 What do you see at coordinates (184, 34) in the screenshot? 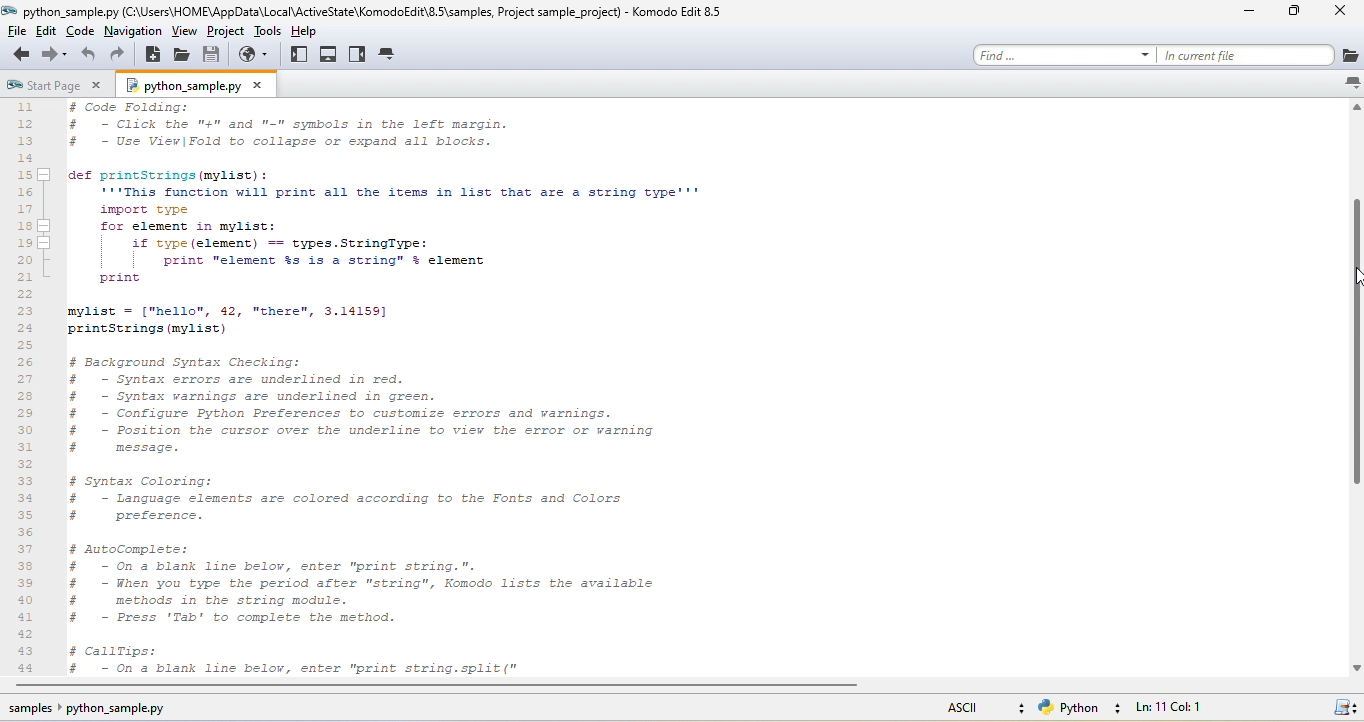
I see `view` at bounding box center [184, 34].